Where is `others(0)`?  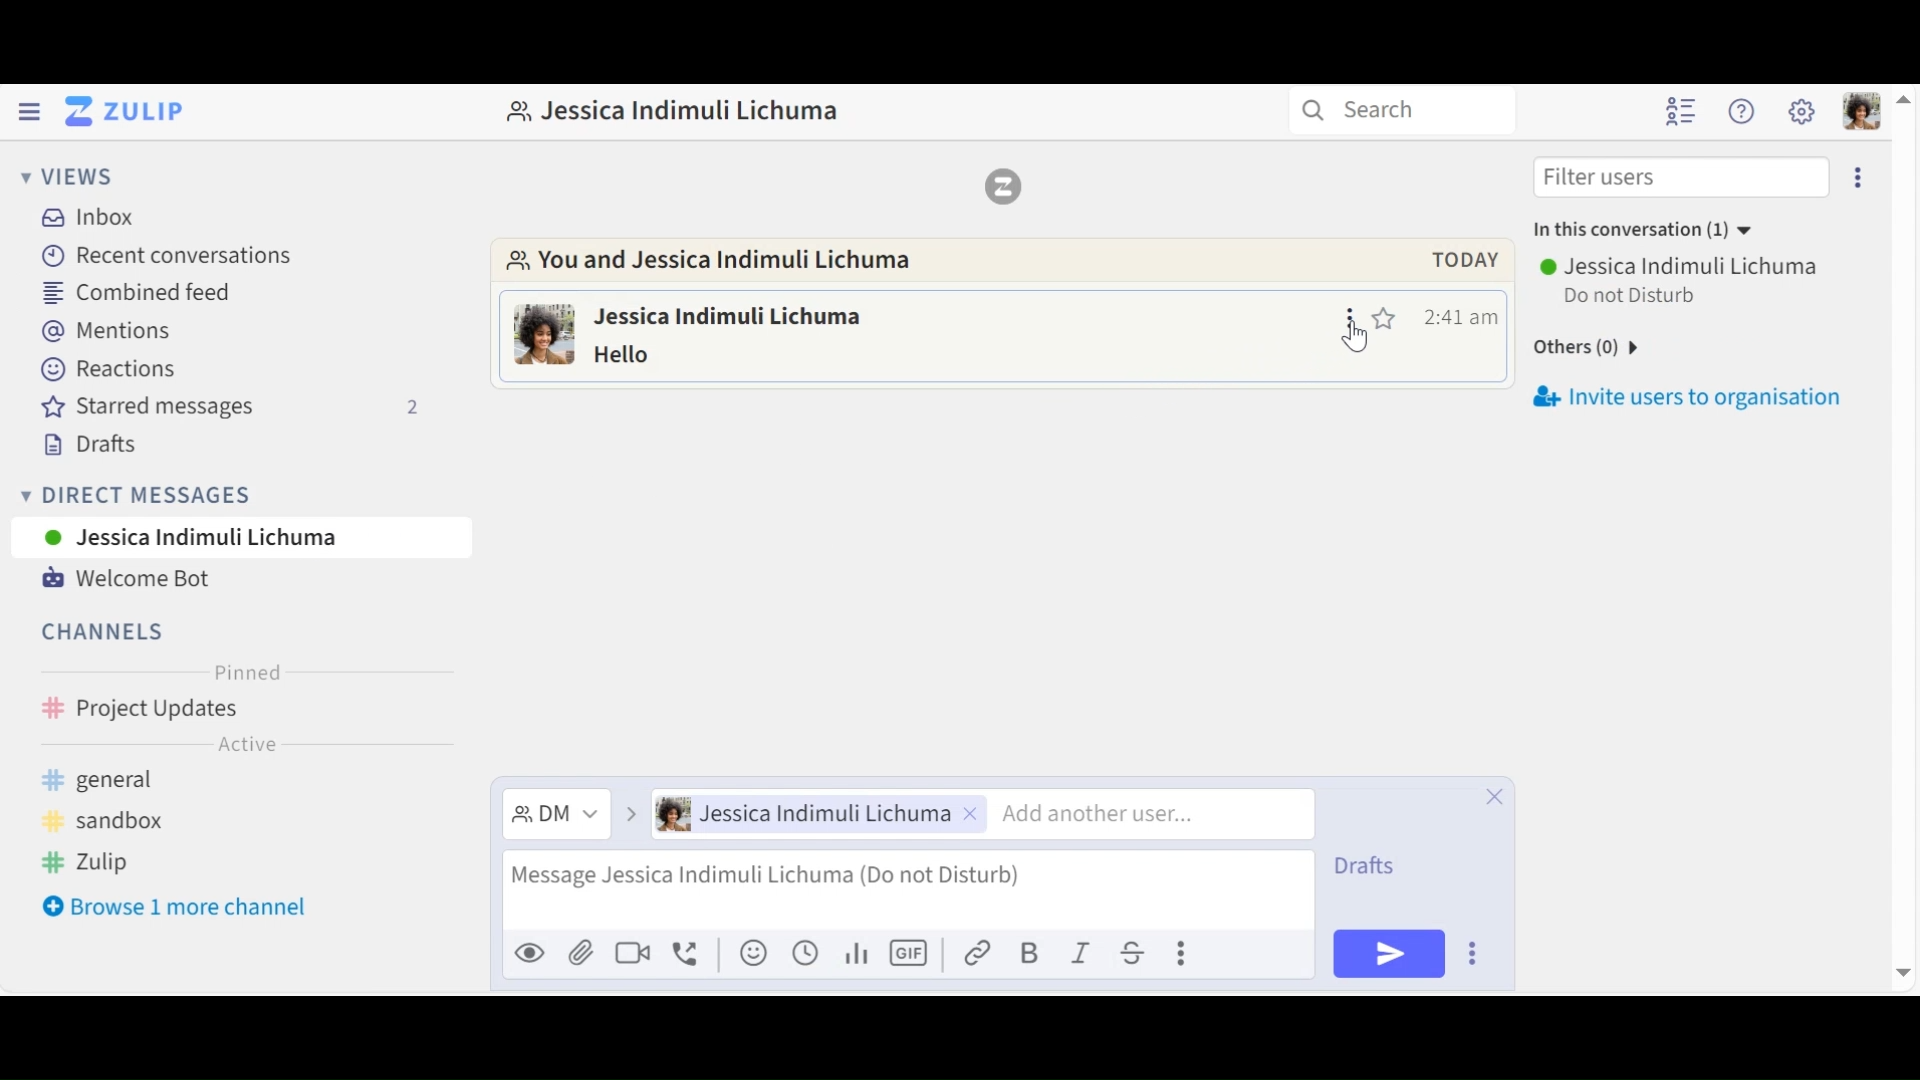 others(0) is located at coordinates (1611, 352).